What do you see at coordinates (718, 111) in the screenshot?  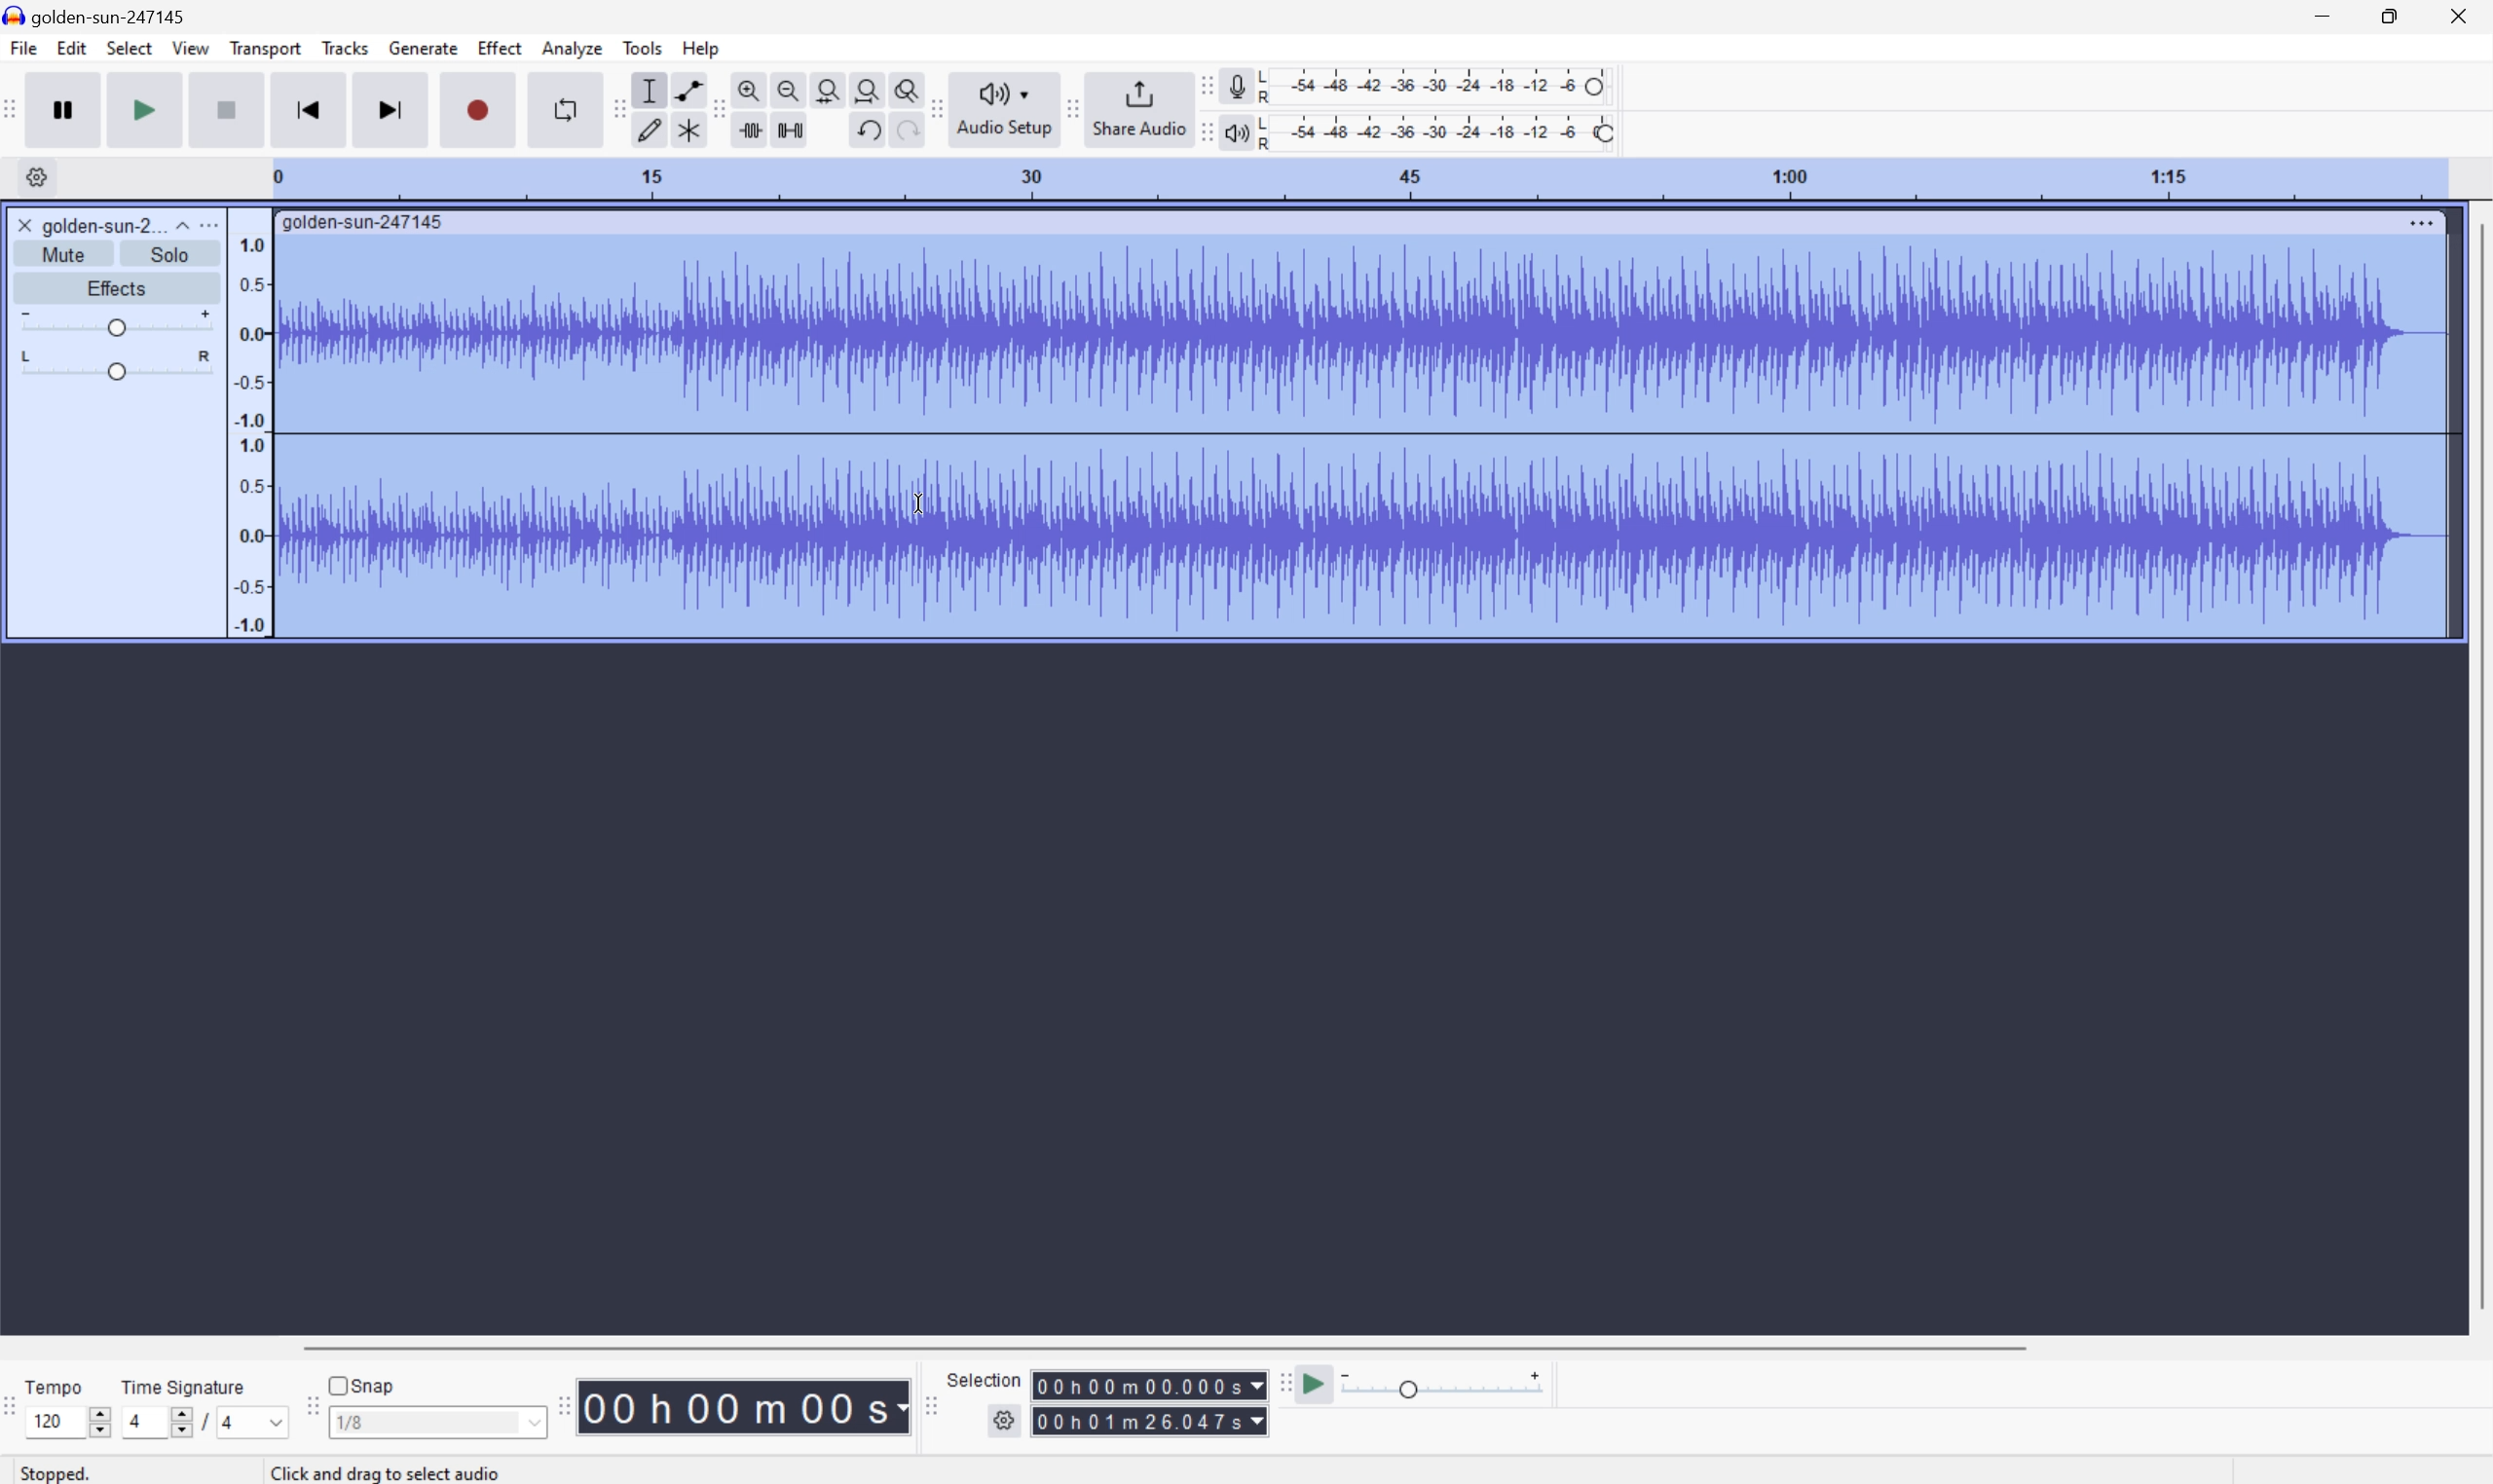 I see `Audacity edit toolbar` at bounding box center [718, 111].